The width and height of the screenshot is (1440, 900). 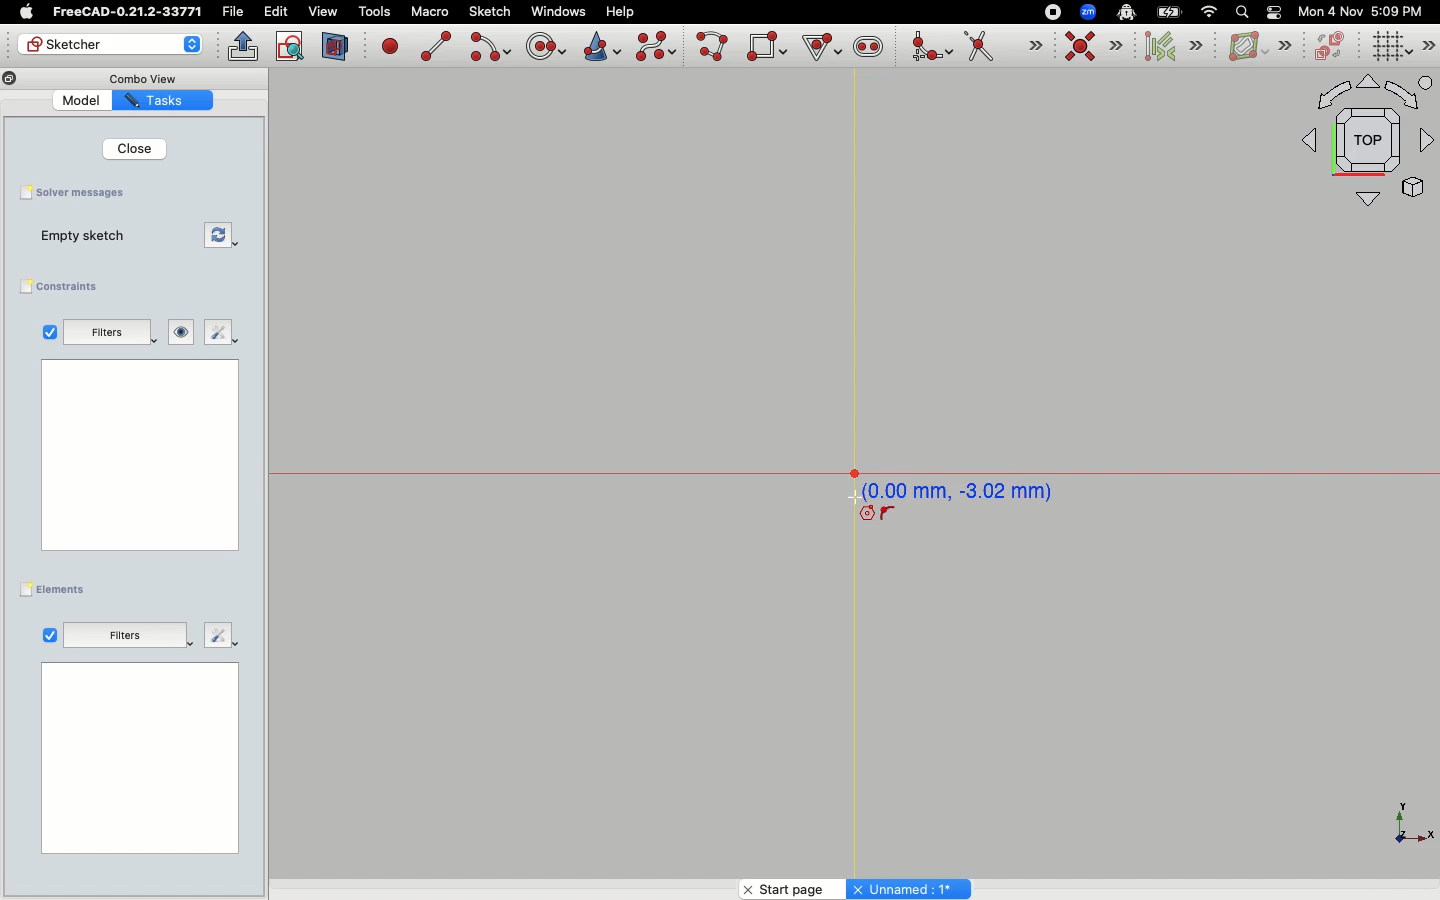 I want to click on record, so click(x=1048, y=11).